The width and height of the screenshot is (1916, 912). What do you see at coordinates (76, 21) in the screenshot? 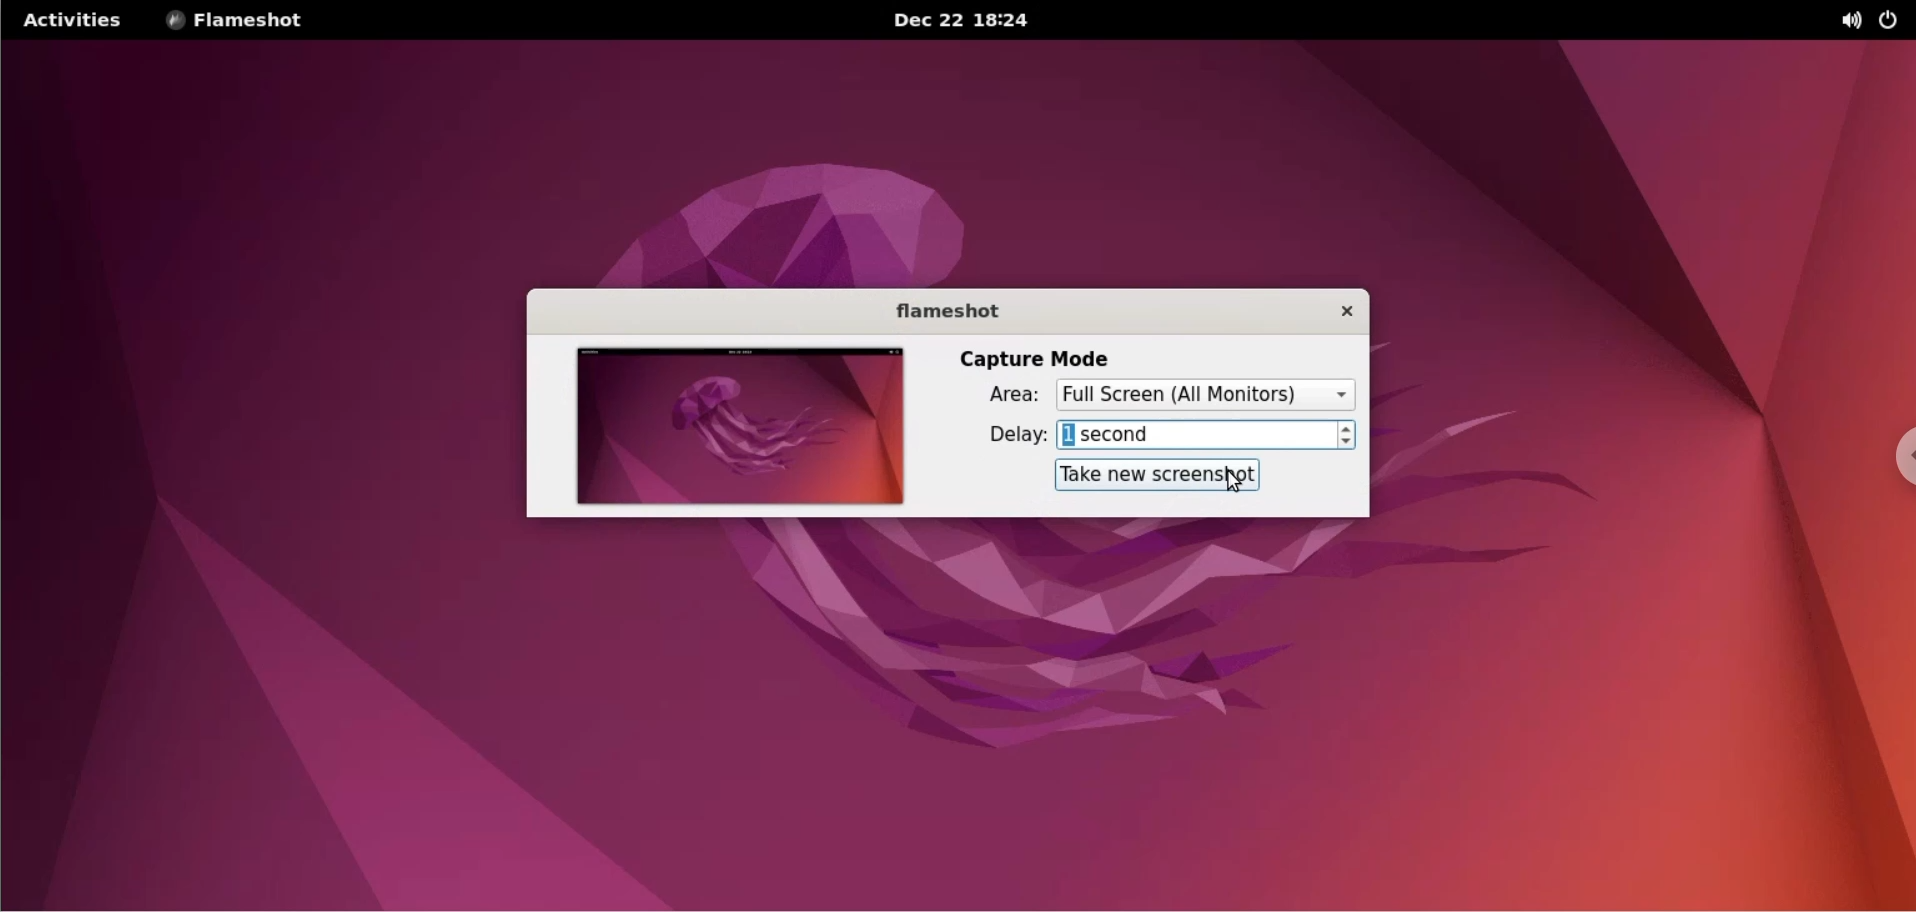
I see `activities` at bounding box center [76, 21].